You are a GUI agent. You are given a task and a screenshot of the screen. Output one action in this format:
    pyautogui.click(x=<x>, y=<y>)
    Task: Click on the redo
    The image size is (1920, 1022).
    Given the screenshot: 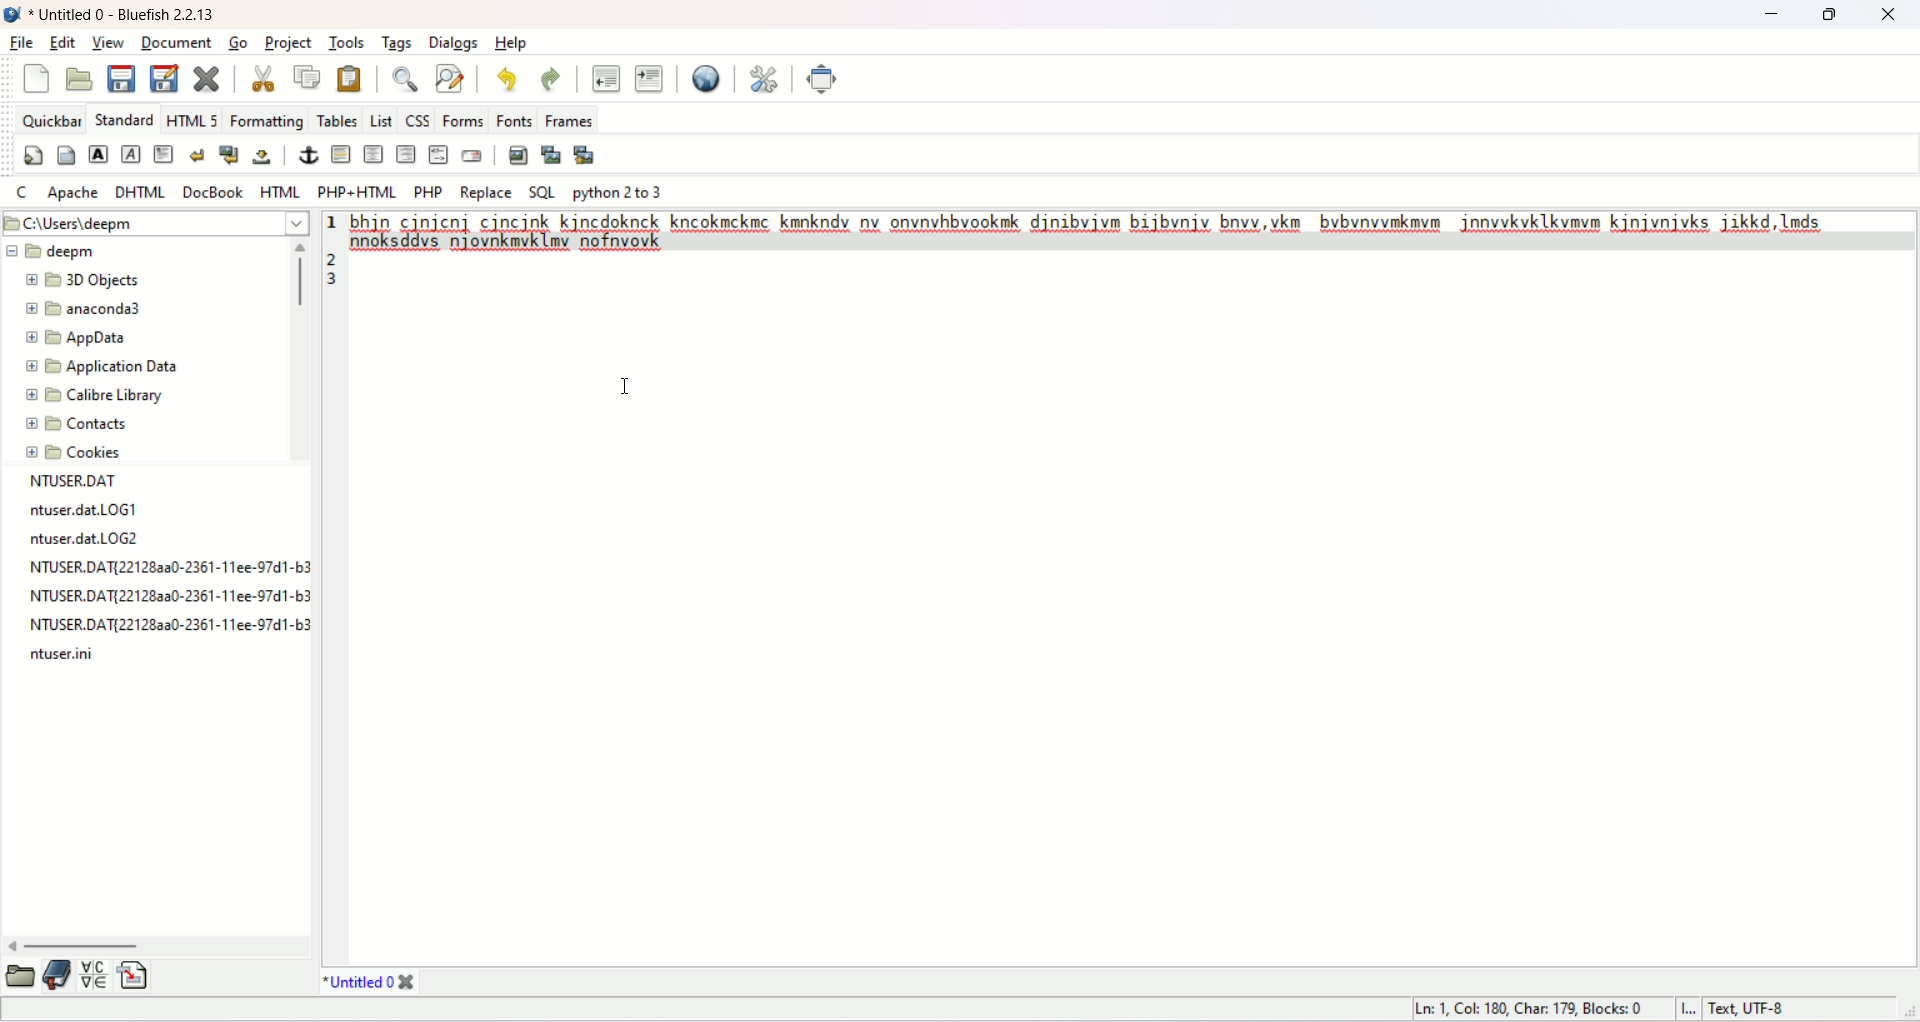 What is the action you would take?
    pyautogui.click(x=553, y=82)
    